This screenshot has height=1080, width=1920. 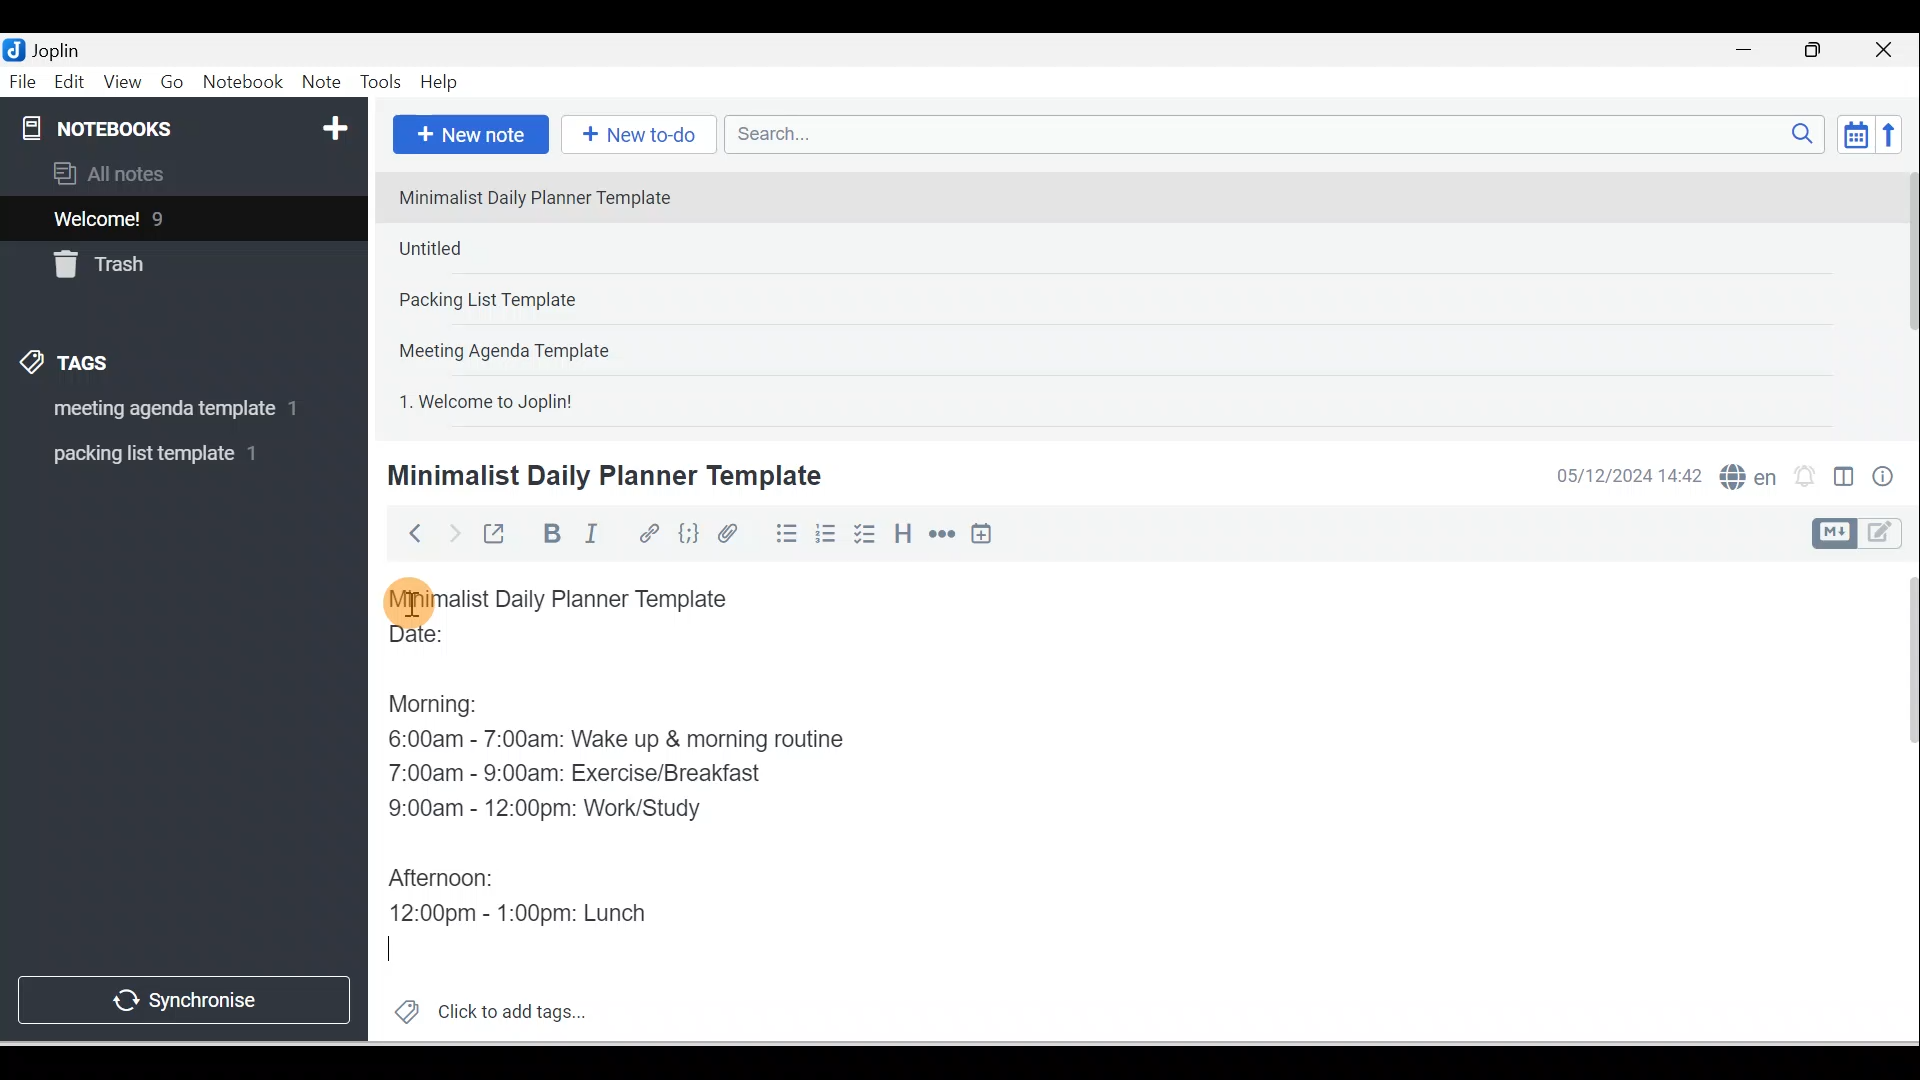 I want to click on Forward, so click(x=452, y=532).